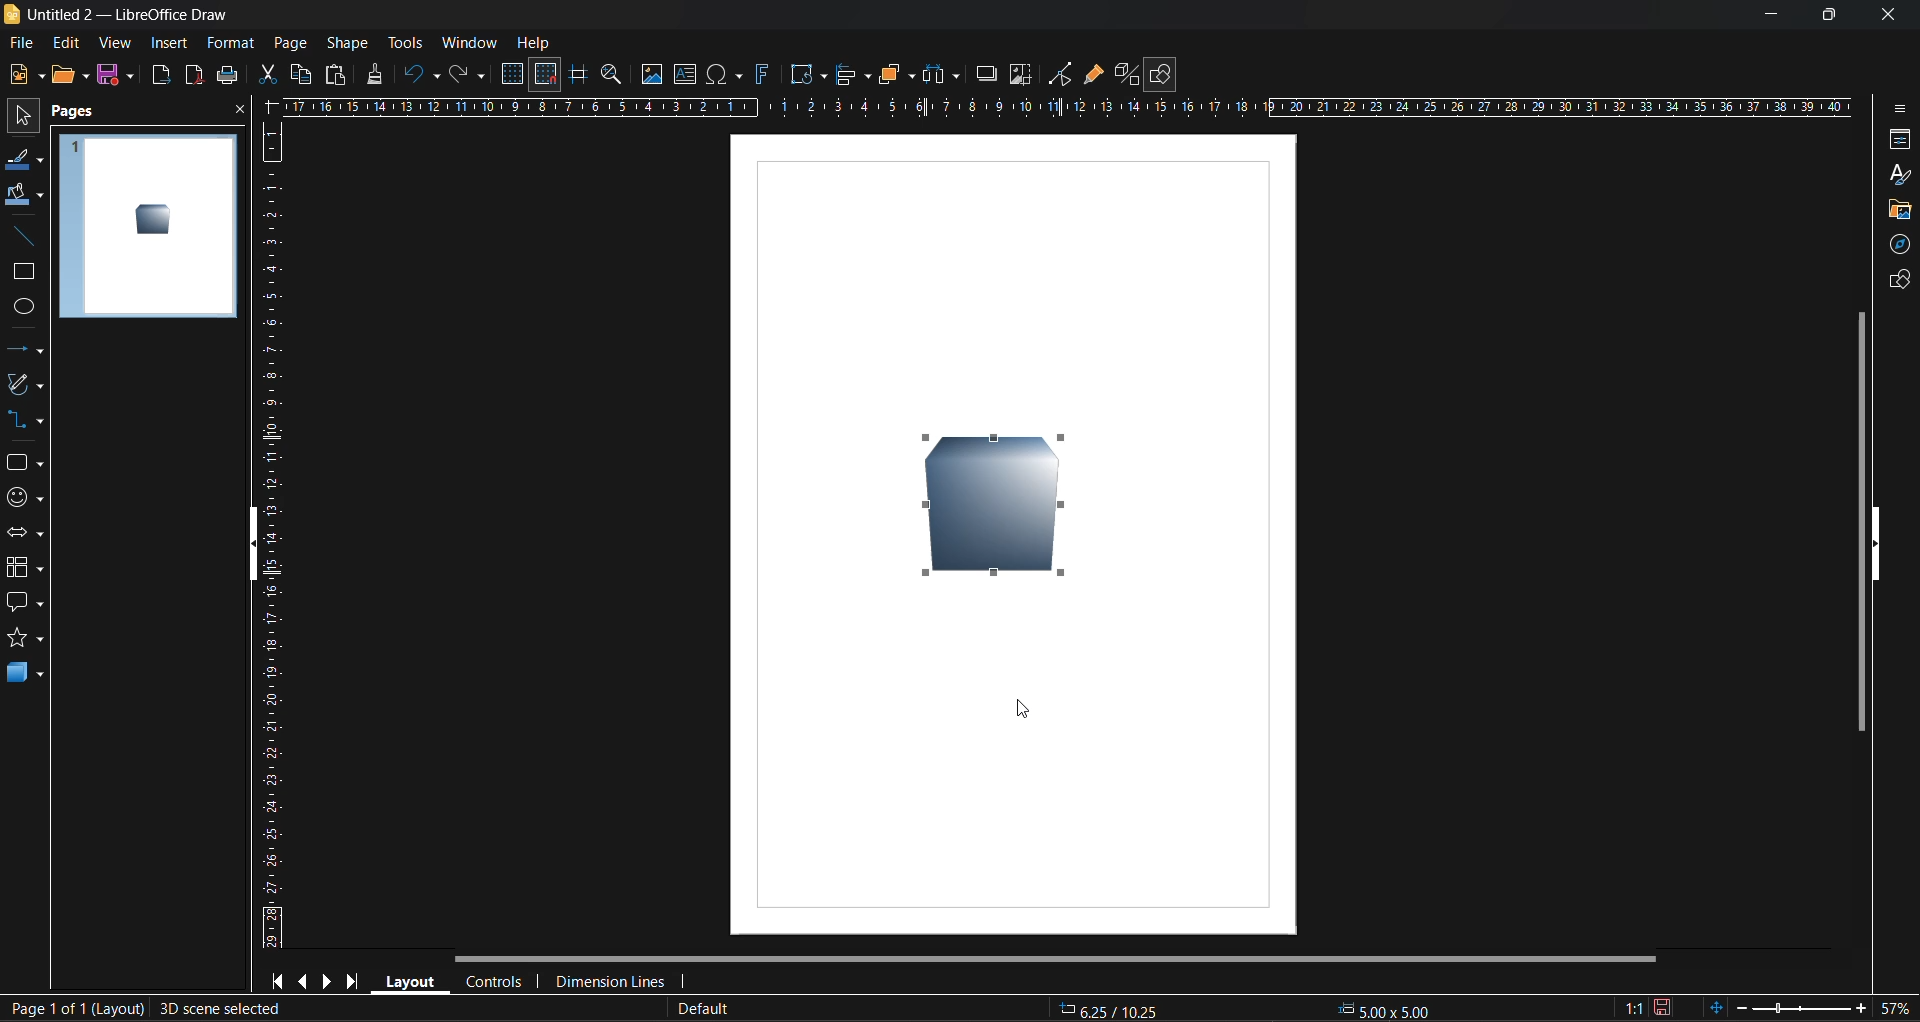  Describe the element at coordinates (943, 73) in the screenshot. I see `distribute` at that location.